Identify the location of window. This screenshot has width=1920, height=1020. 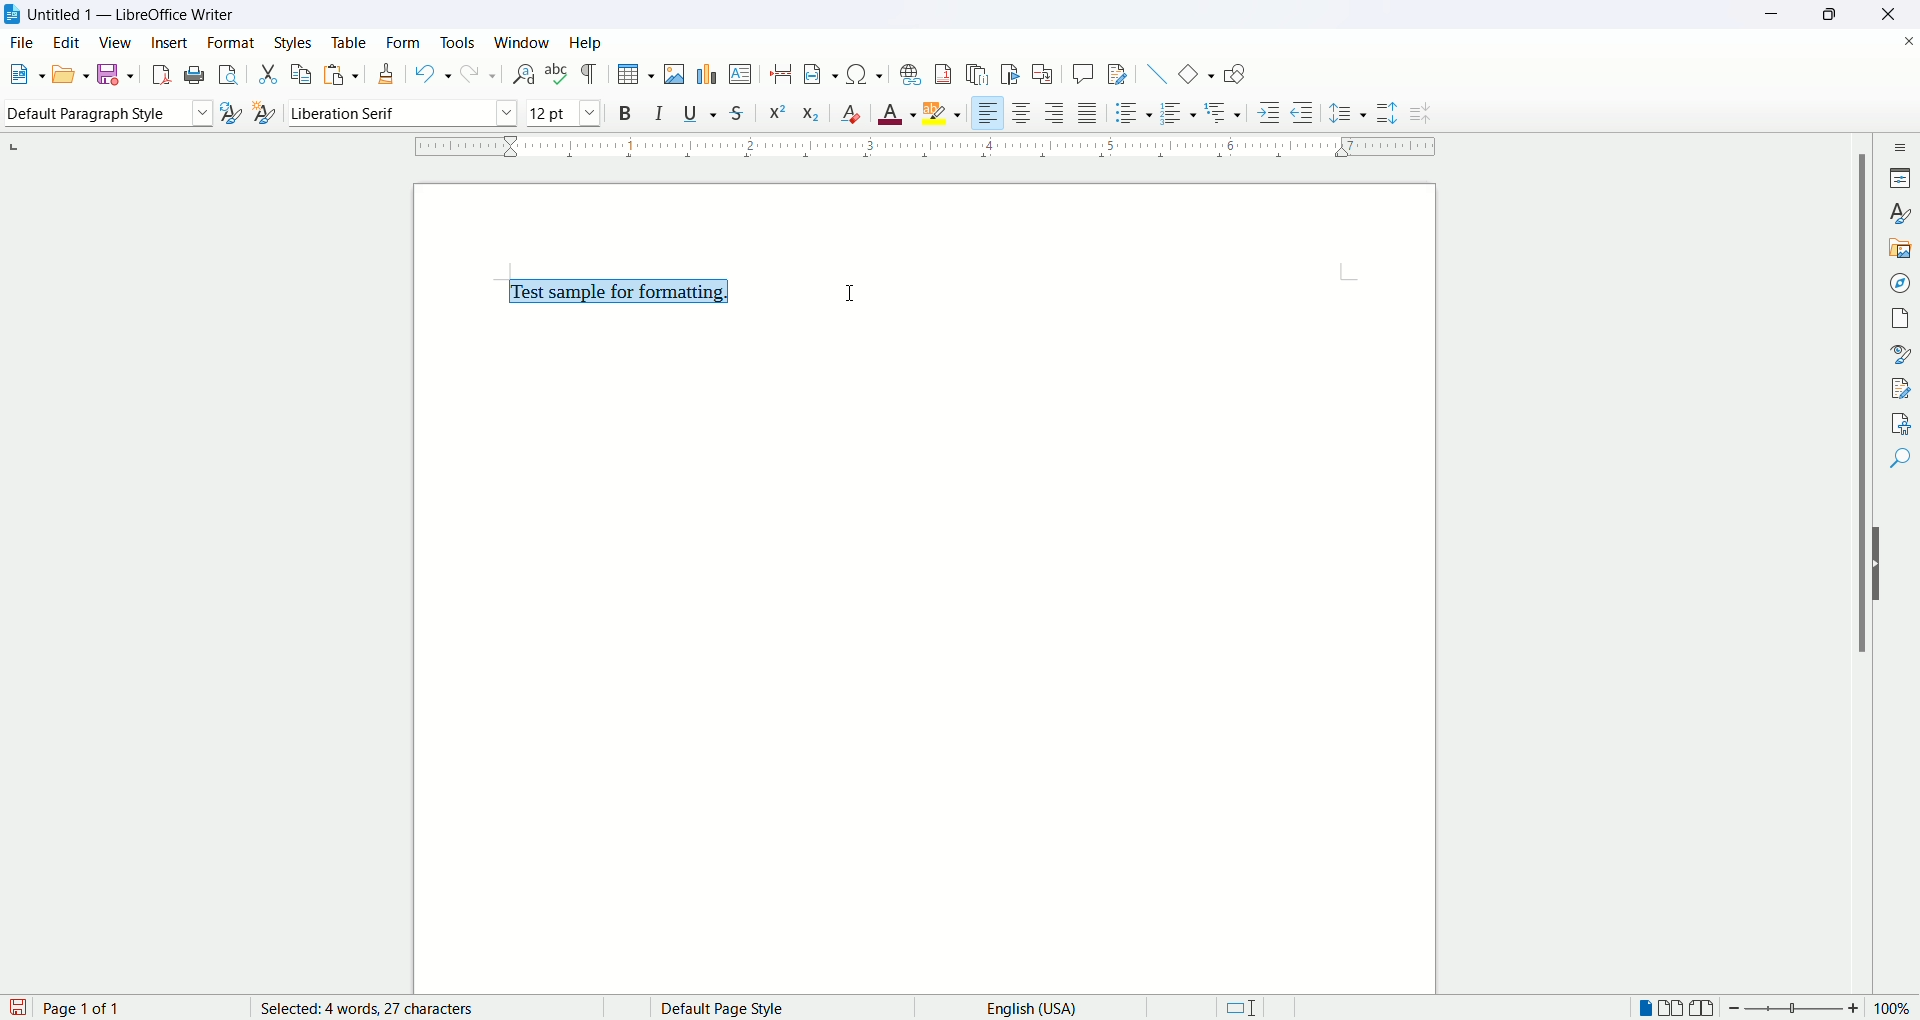
(525, 44).